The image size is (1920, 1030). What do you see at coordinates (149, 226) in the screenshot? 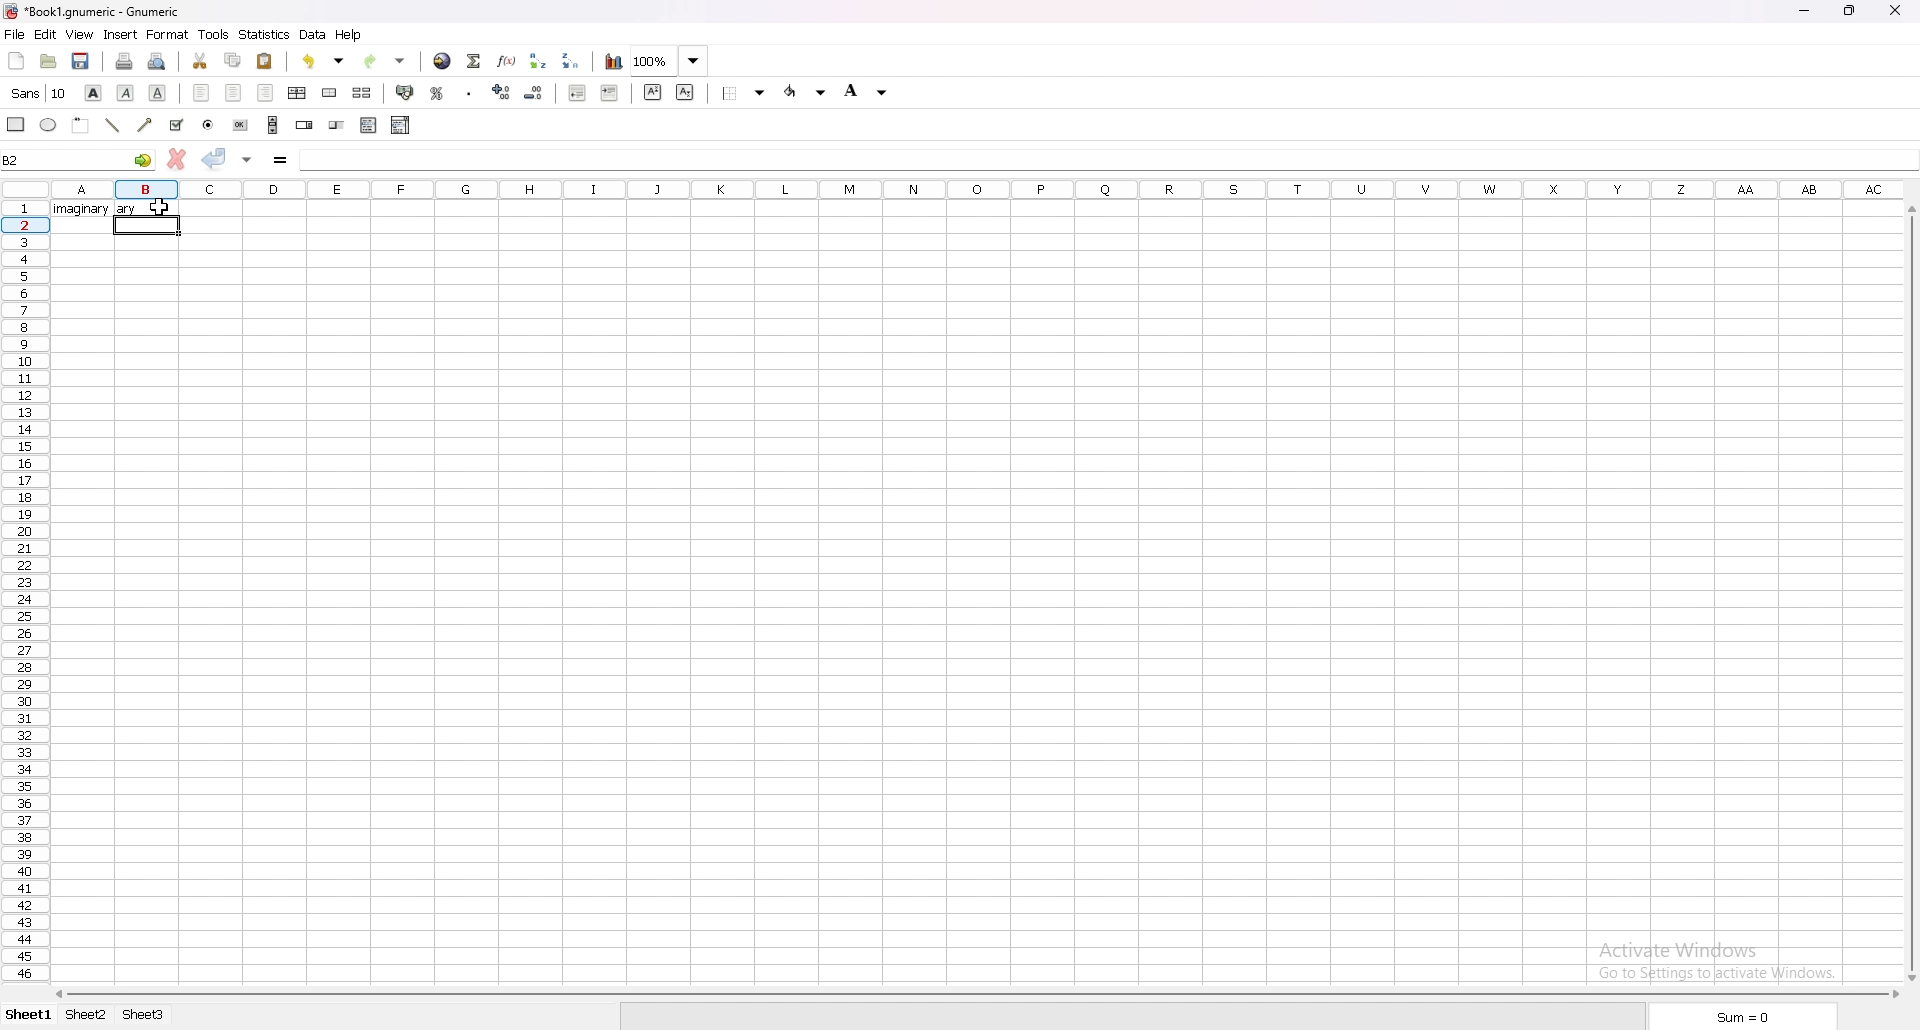
I see `selected cell` at bounding box center [149, 226].